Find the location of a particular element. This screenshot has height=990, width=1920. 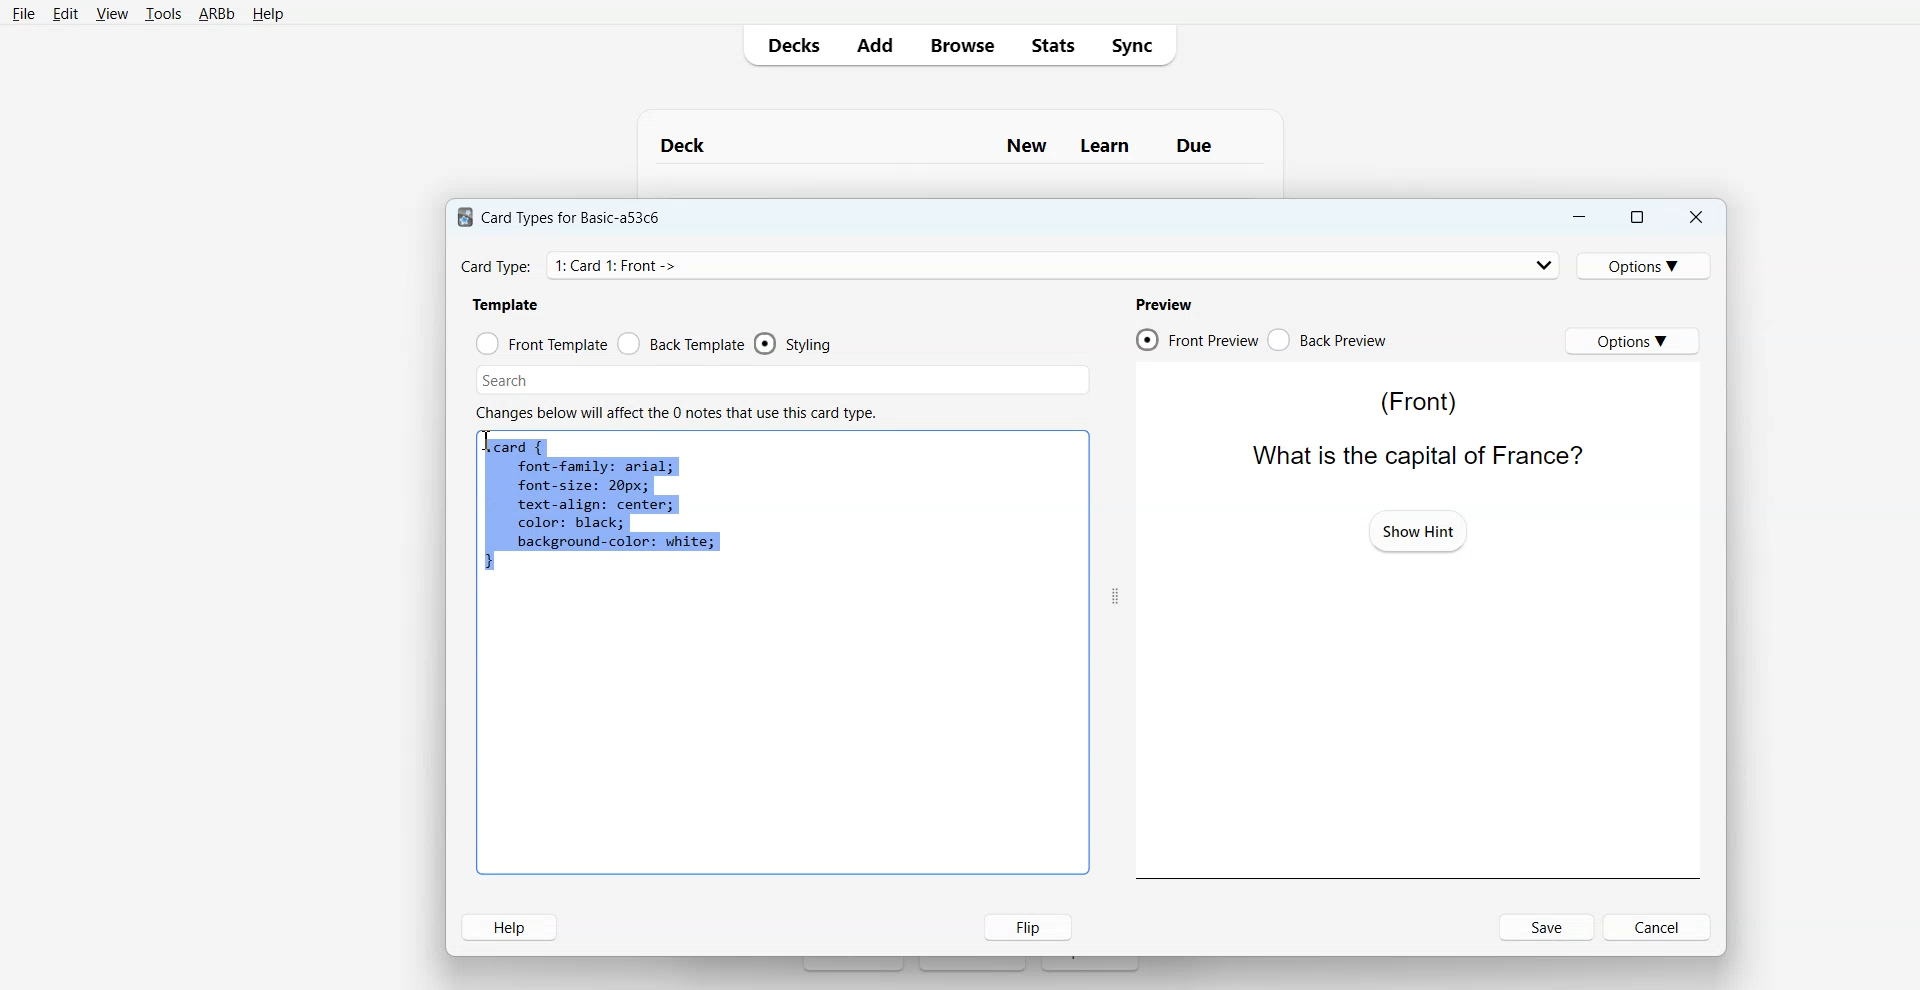

Card Type: 1: Card 1: Front -> Back is located at coordinates (642, 265).